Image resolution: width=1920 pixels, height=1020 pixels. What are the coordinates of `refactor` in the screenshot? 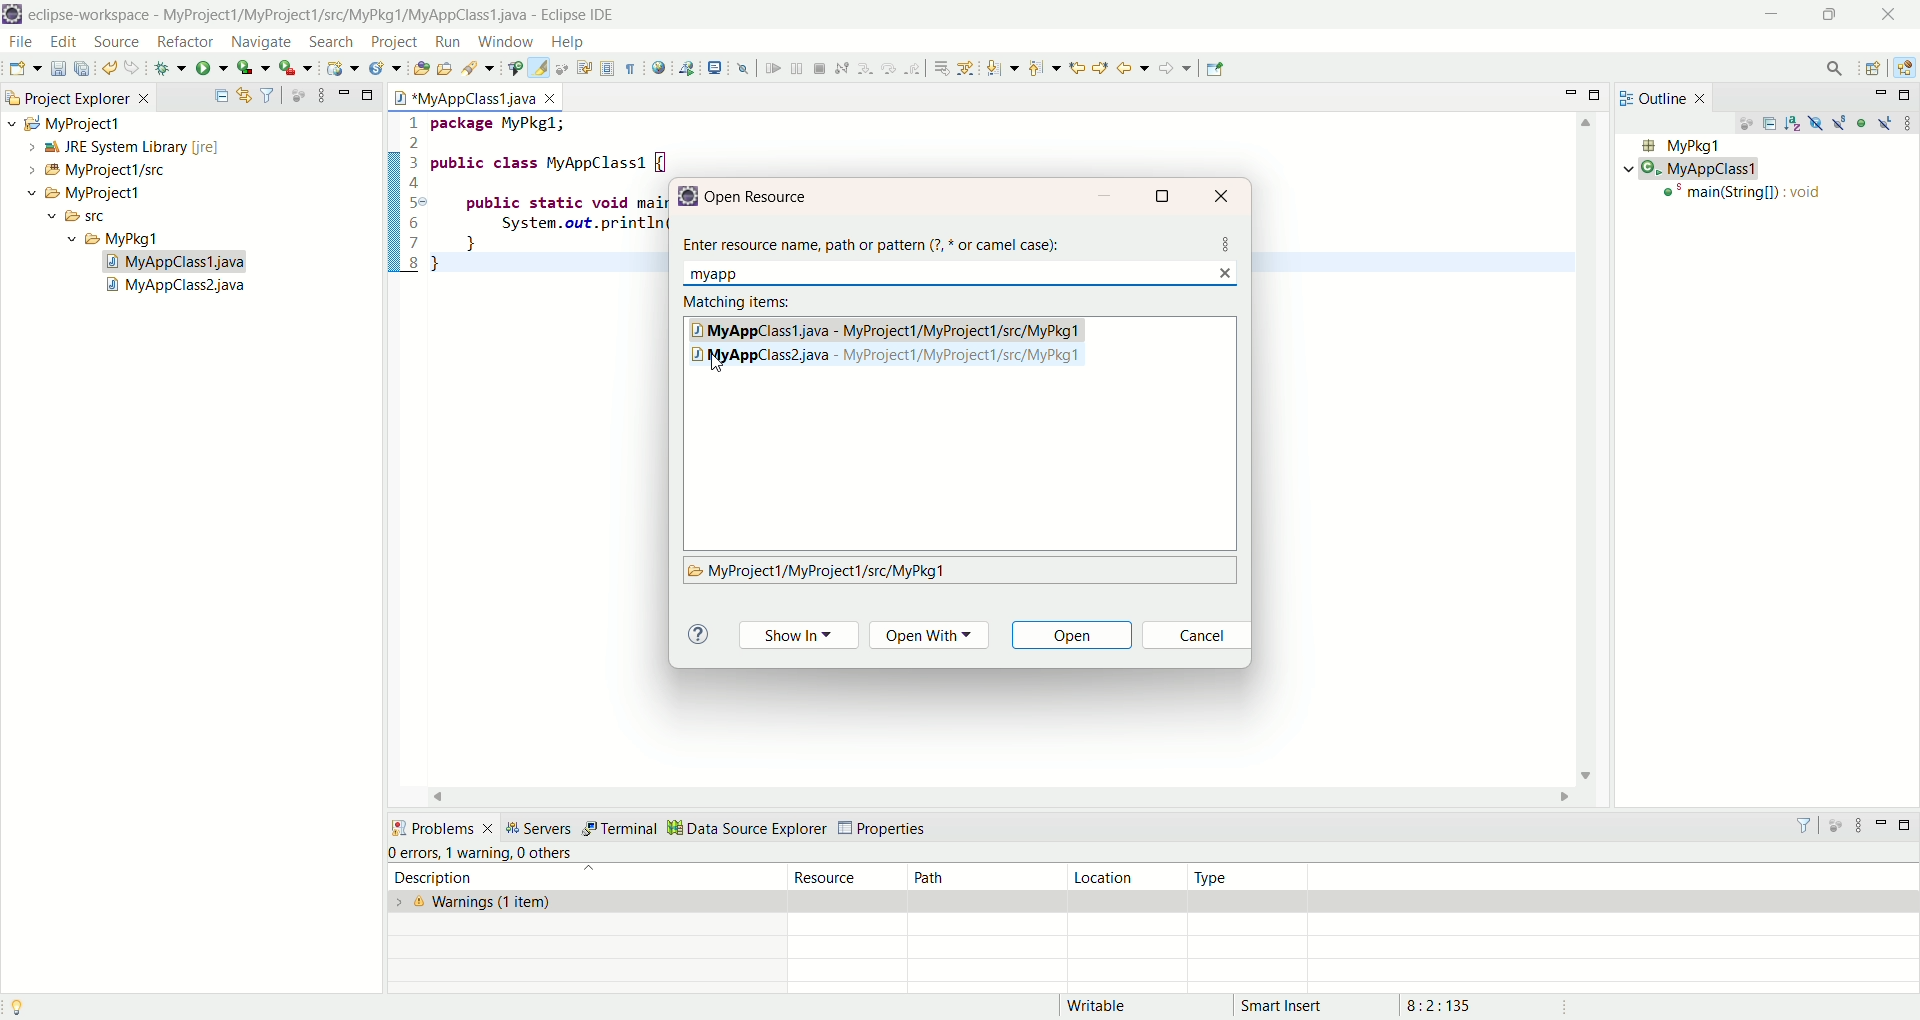 It's located at (184, 44).